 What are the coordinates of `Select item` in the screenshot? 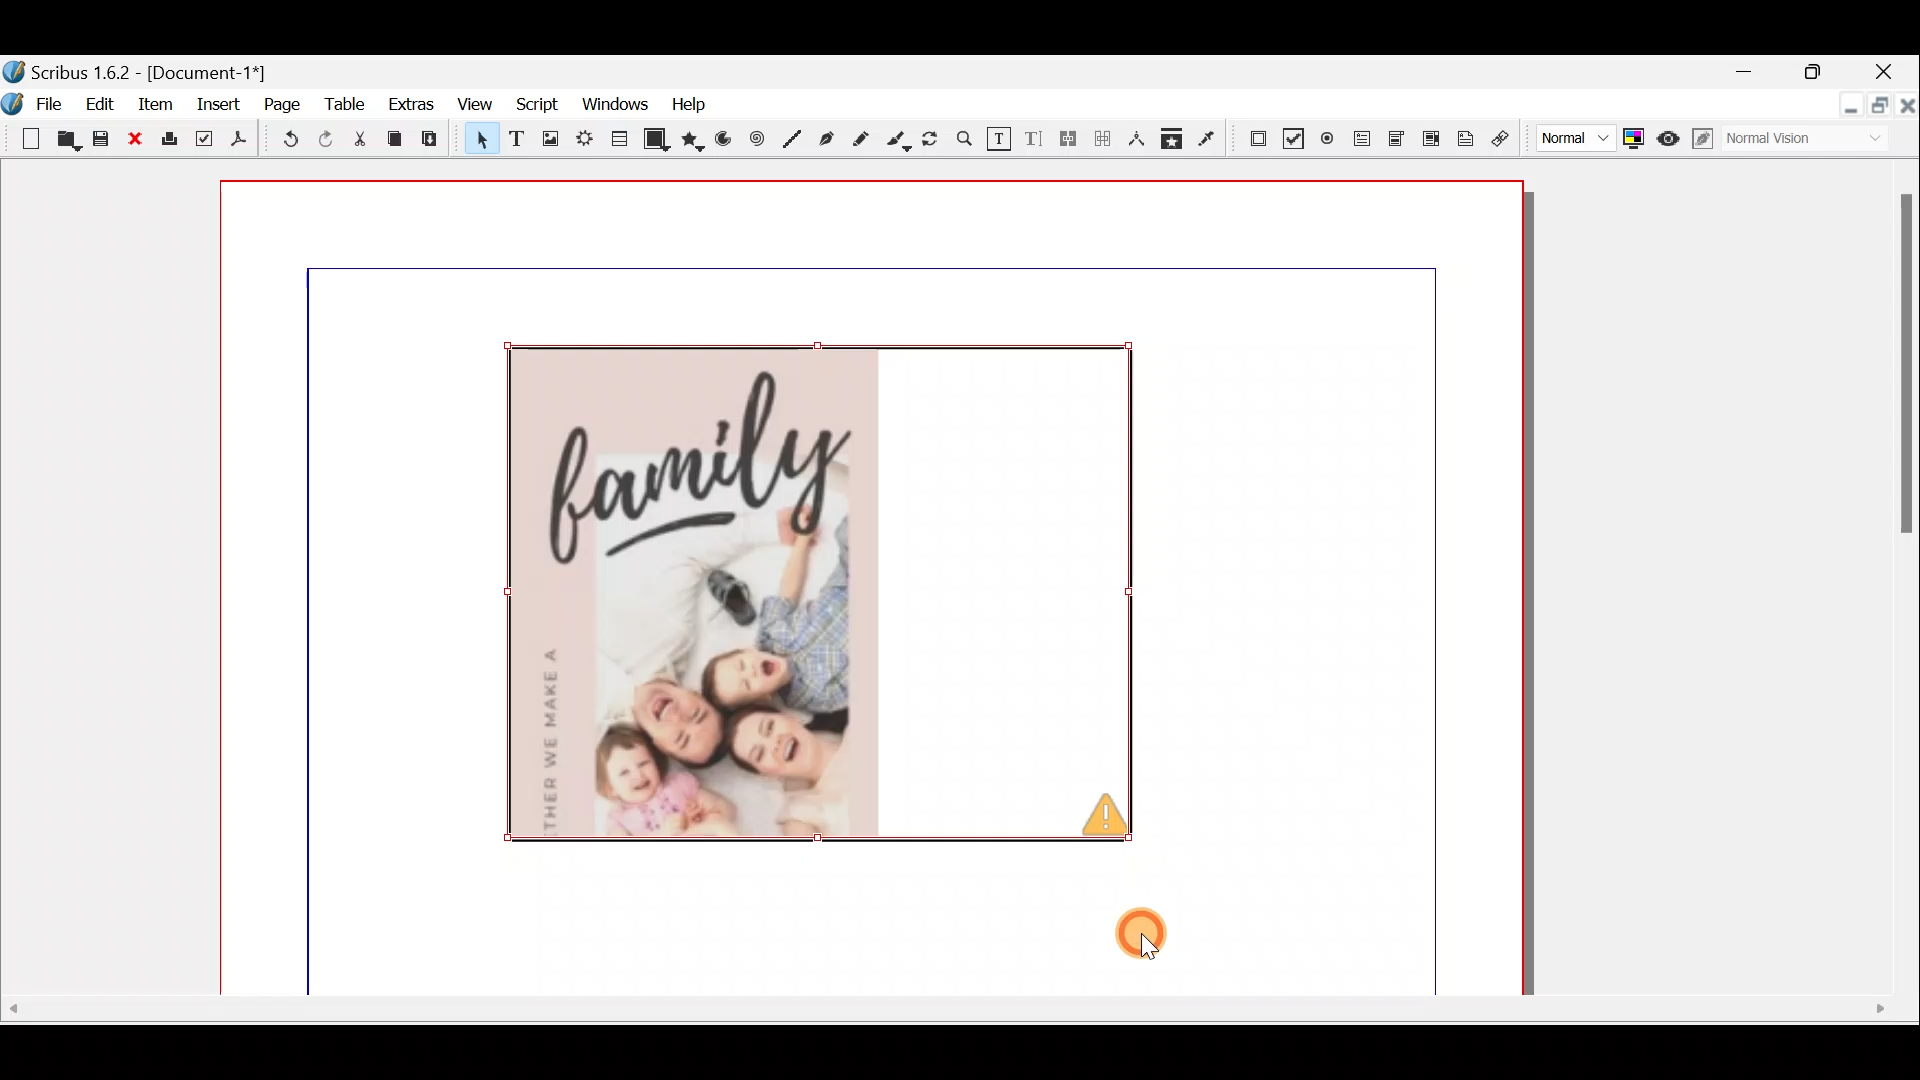 It's located at (477, 142).